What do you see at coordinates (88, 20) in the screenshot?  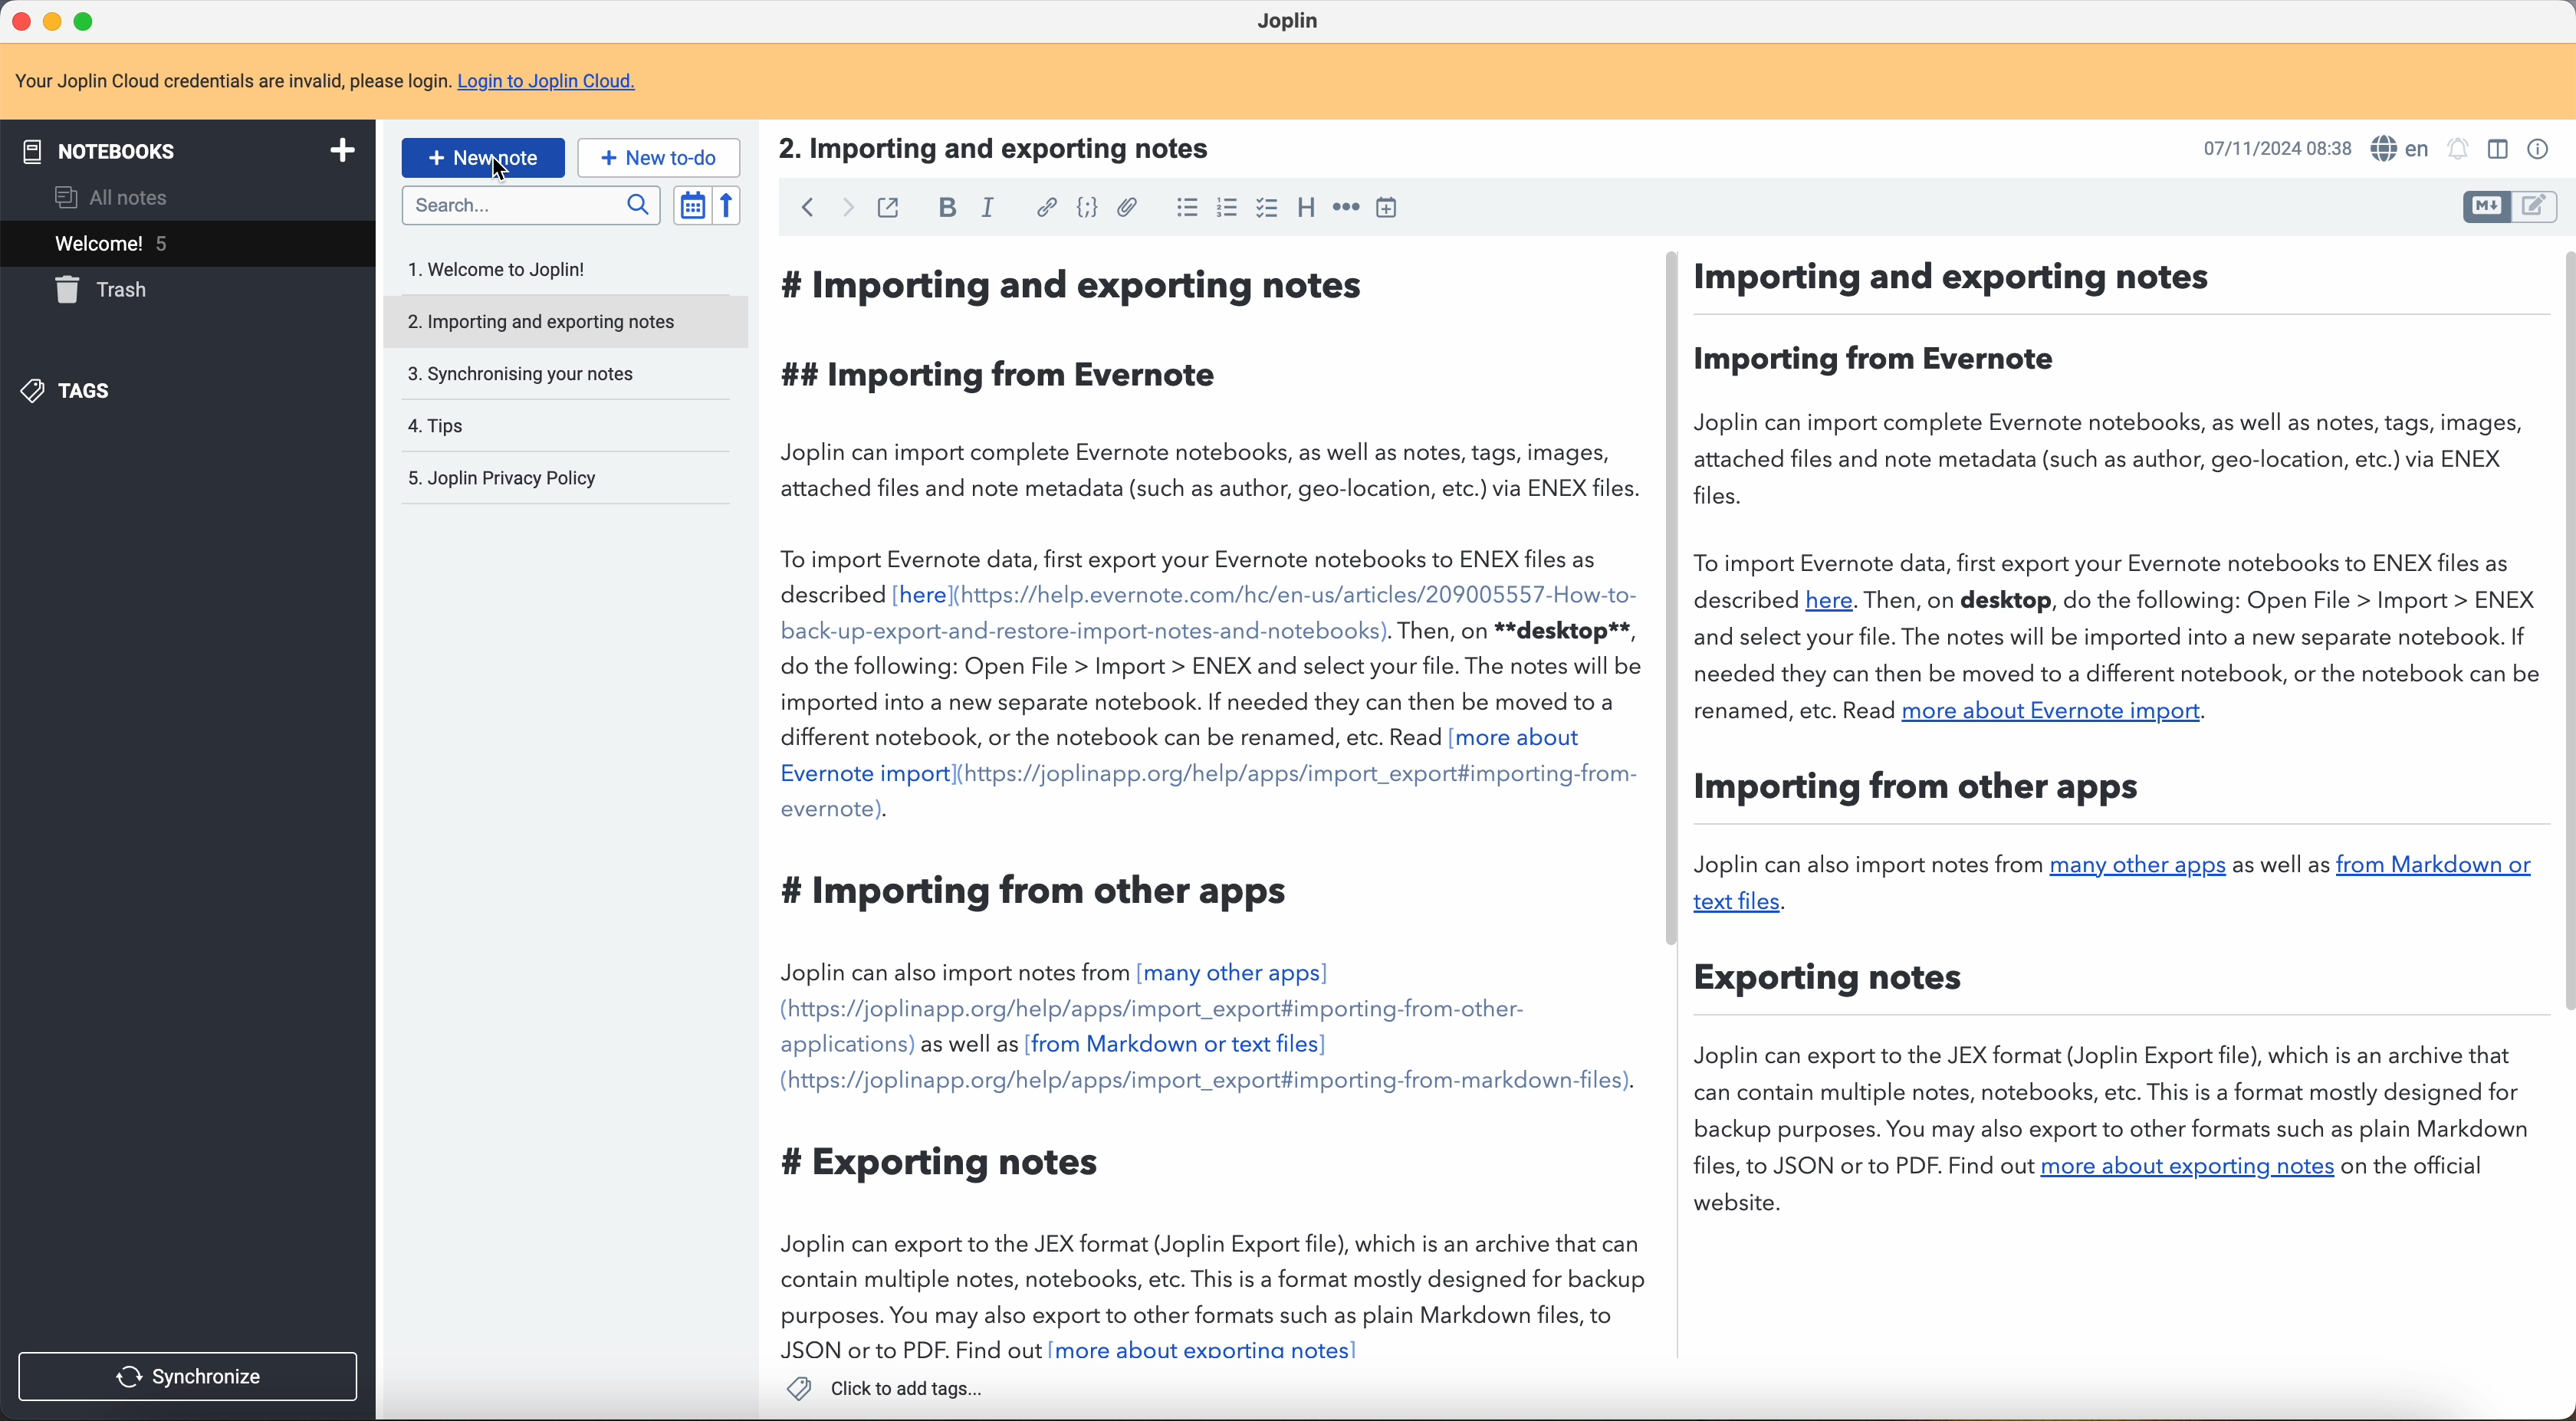 I see `maximize program` at bounding box center [88, 20].